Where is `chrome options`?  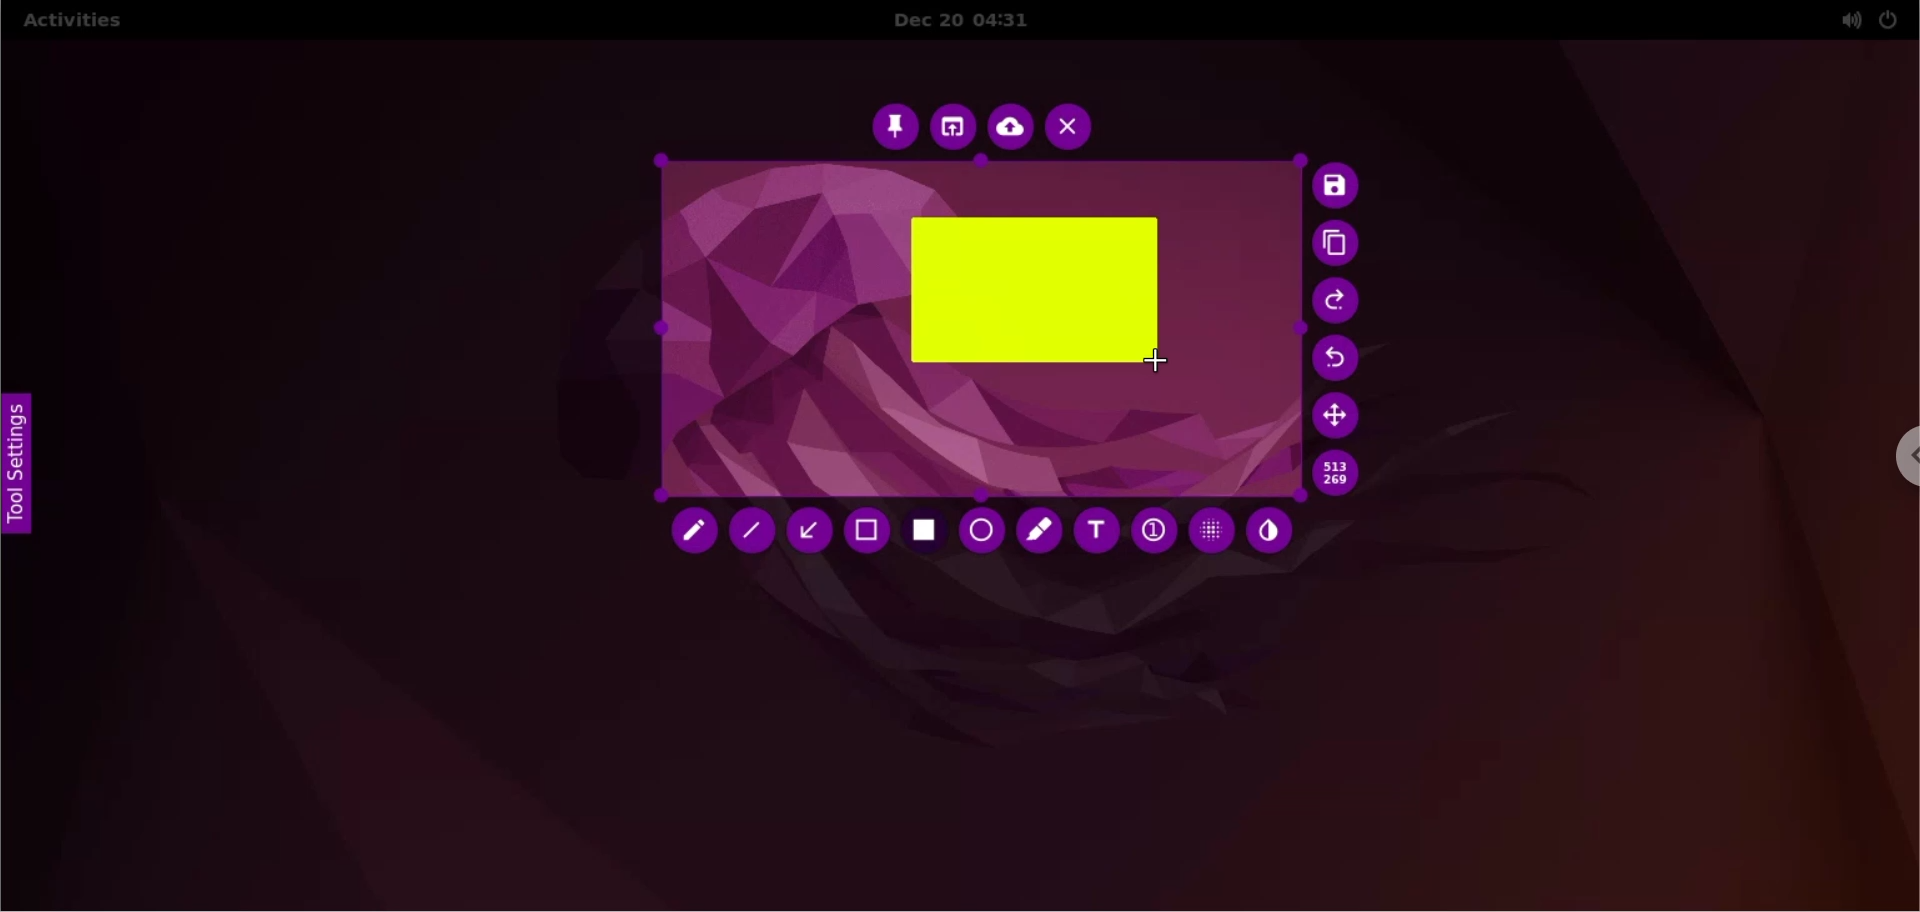
chrome options is located at coordinates (1904, 457).